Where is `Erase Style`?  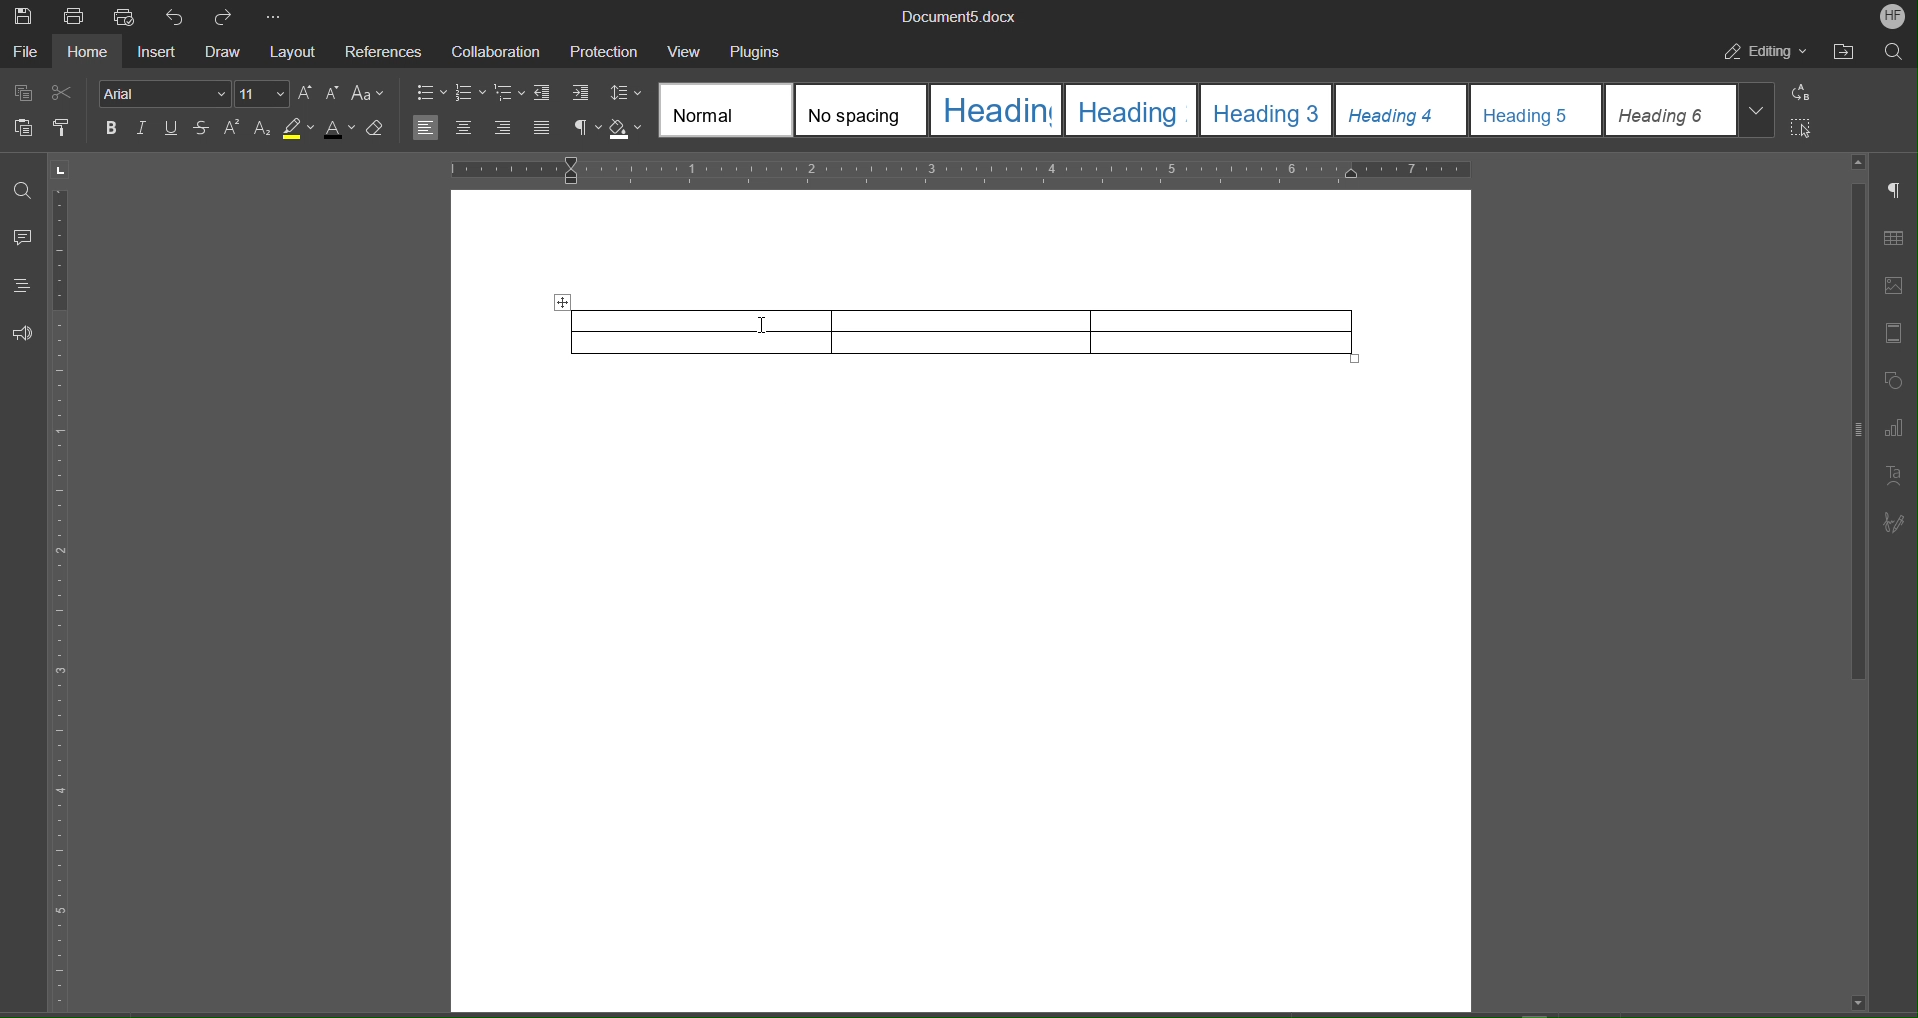
Erase Style is located at coordinates (378, 128).